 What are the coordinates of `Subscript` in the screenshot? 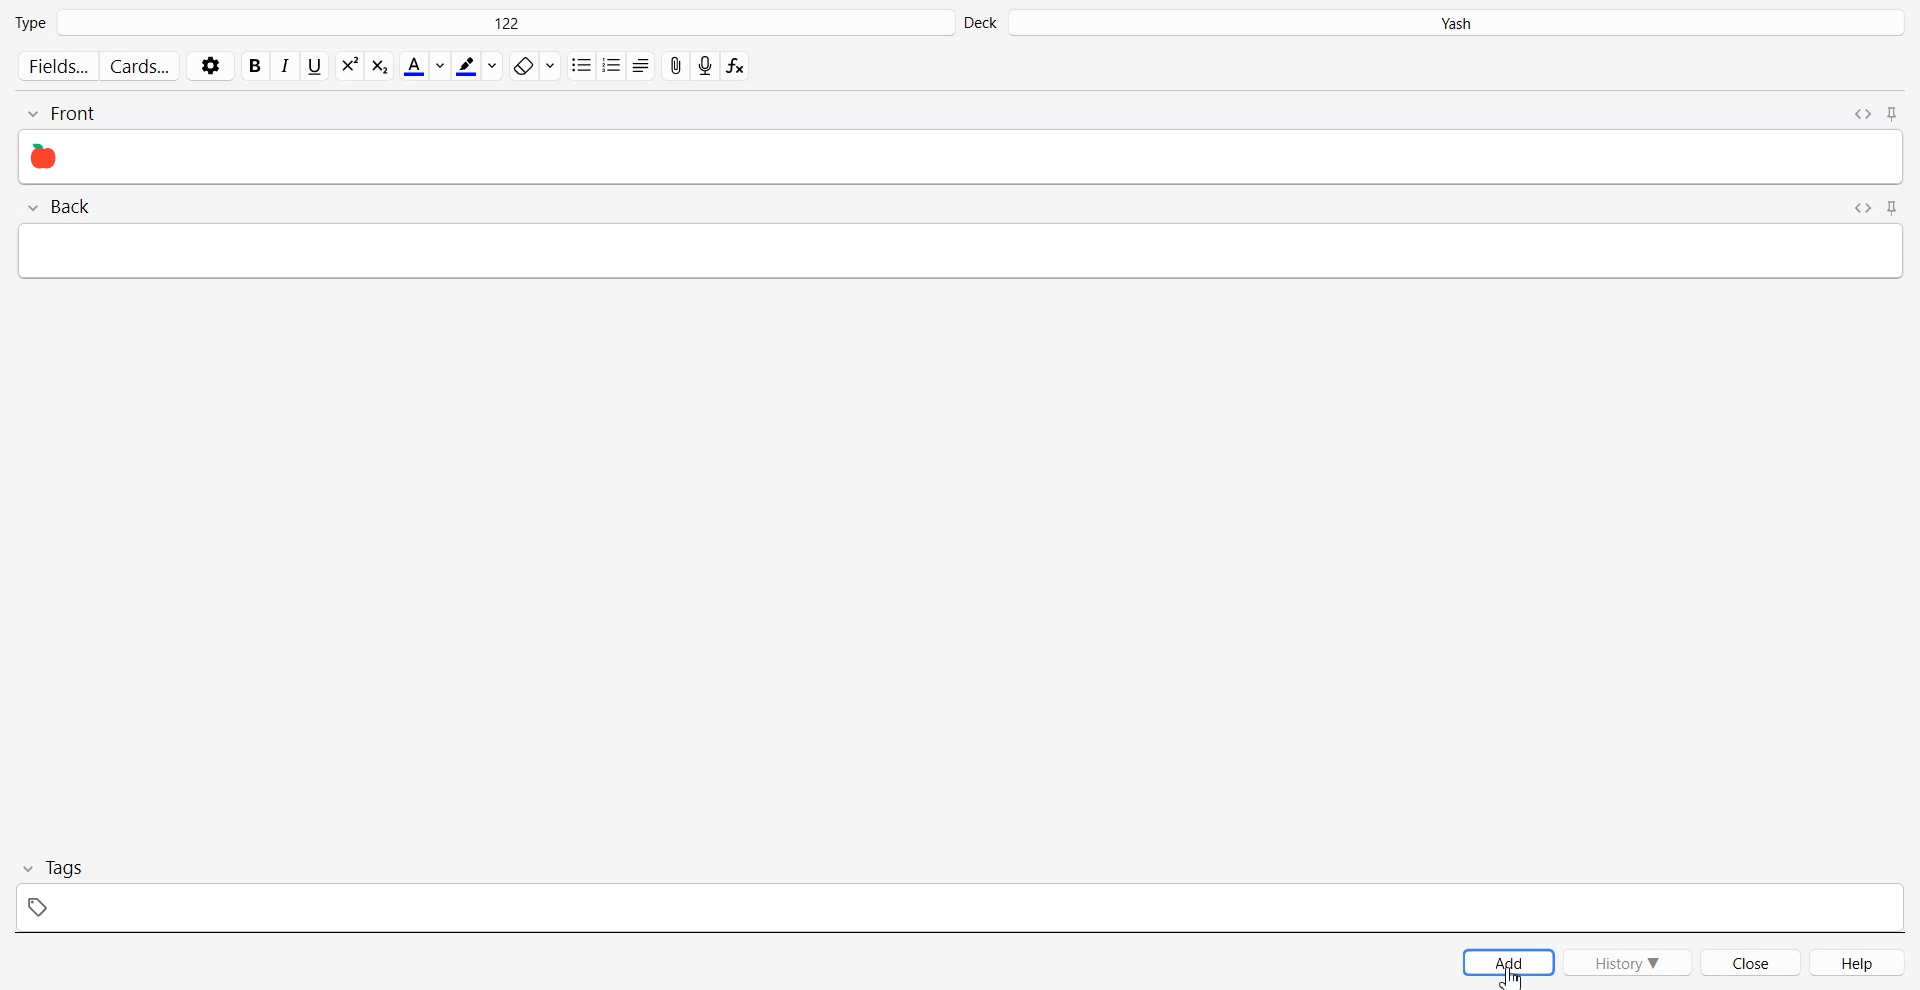 It's located at (349, 65).